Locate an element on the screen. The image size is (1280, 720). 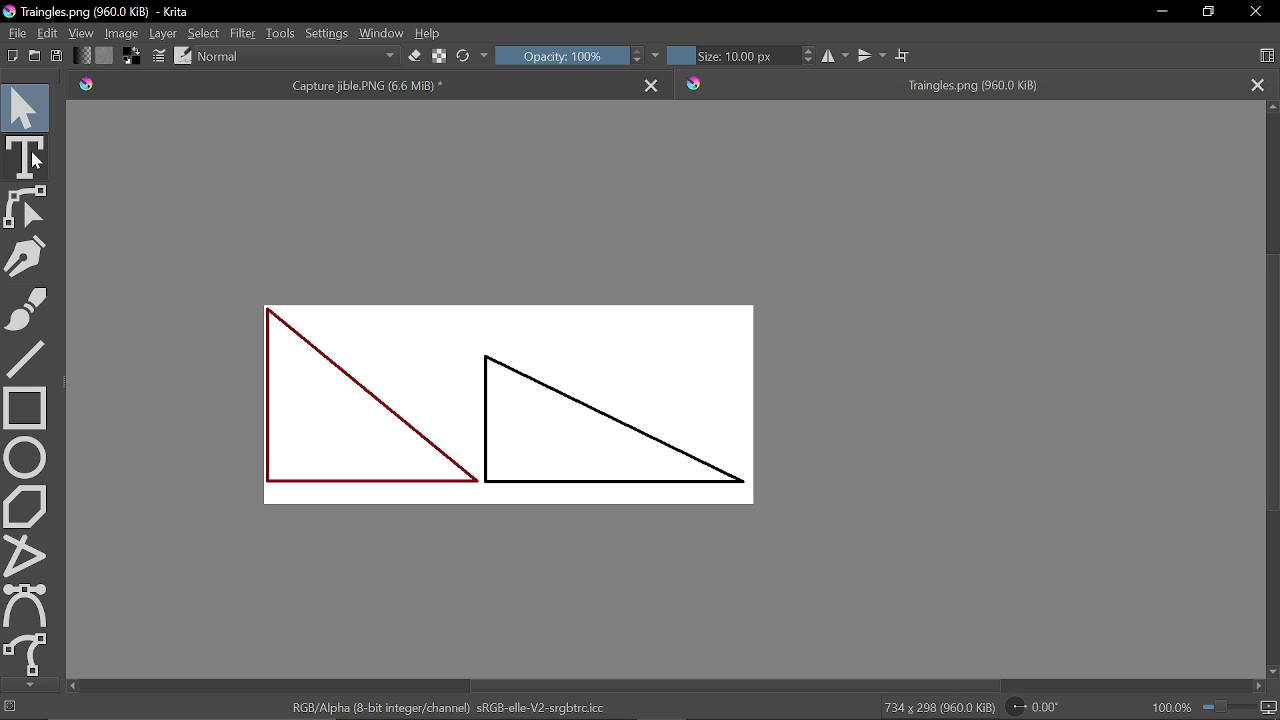
Restore down is located at coordinates (1211, 13).